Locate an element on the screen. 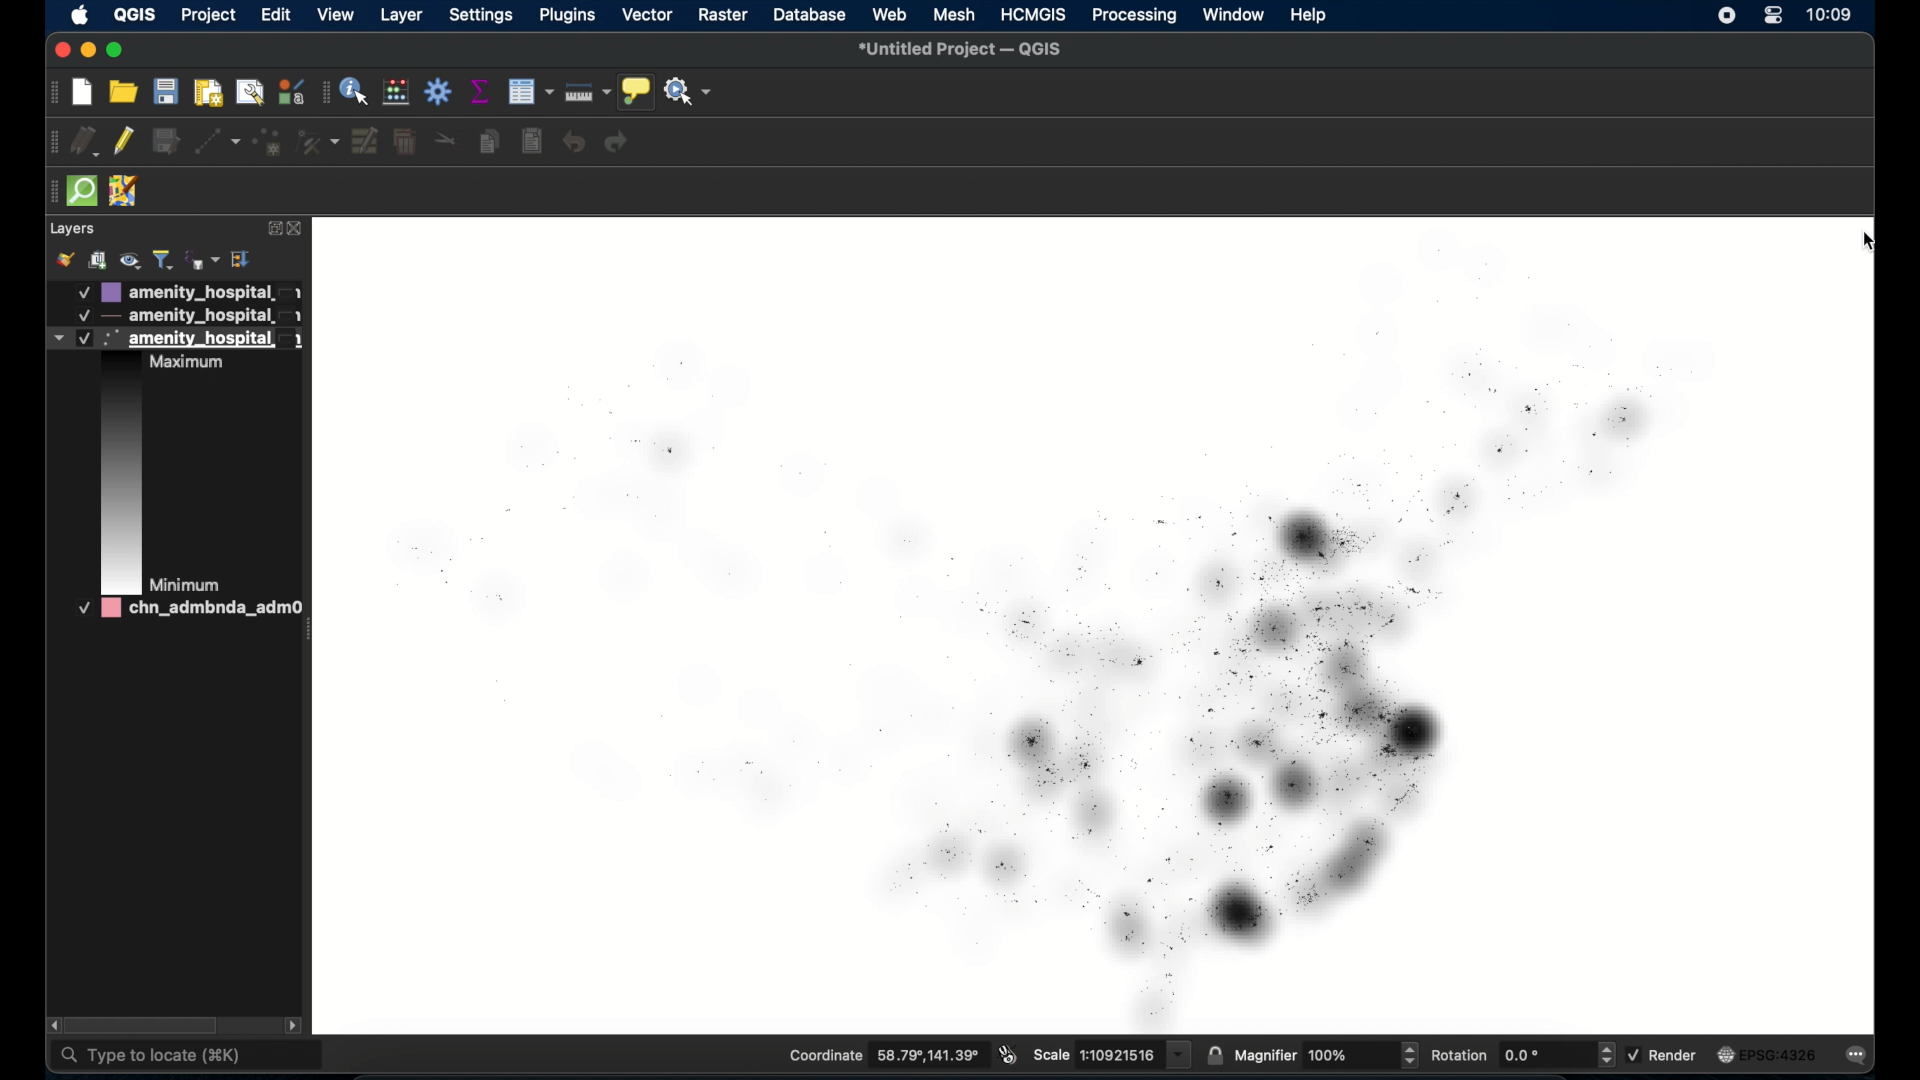  undo is located at coordinates (575, 142).